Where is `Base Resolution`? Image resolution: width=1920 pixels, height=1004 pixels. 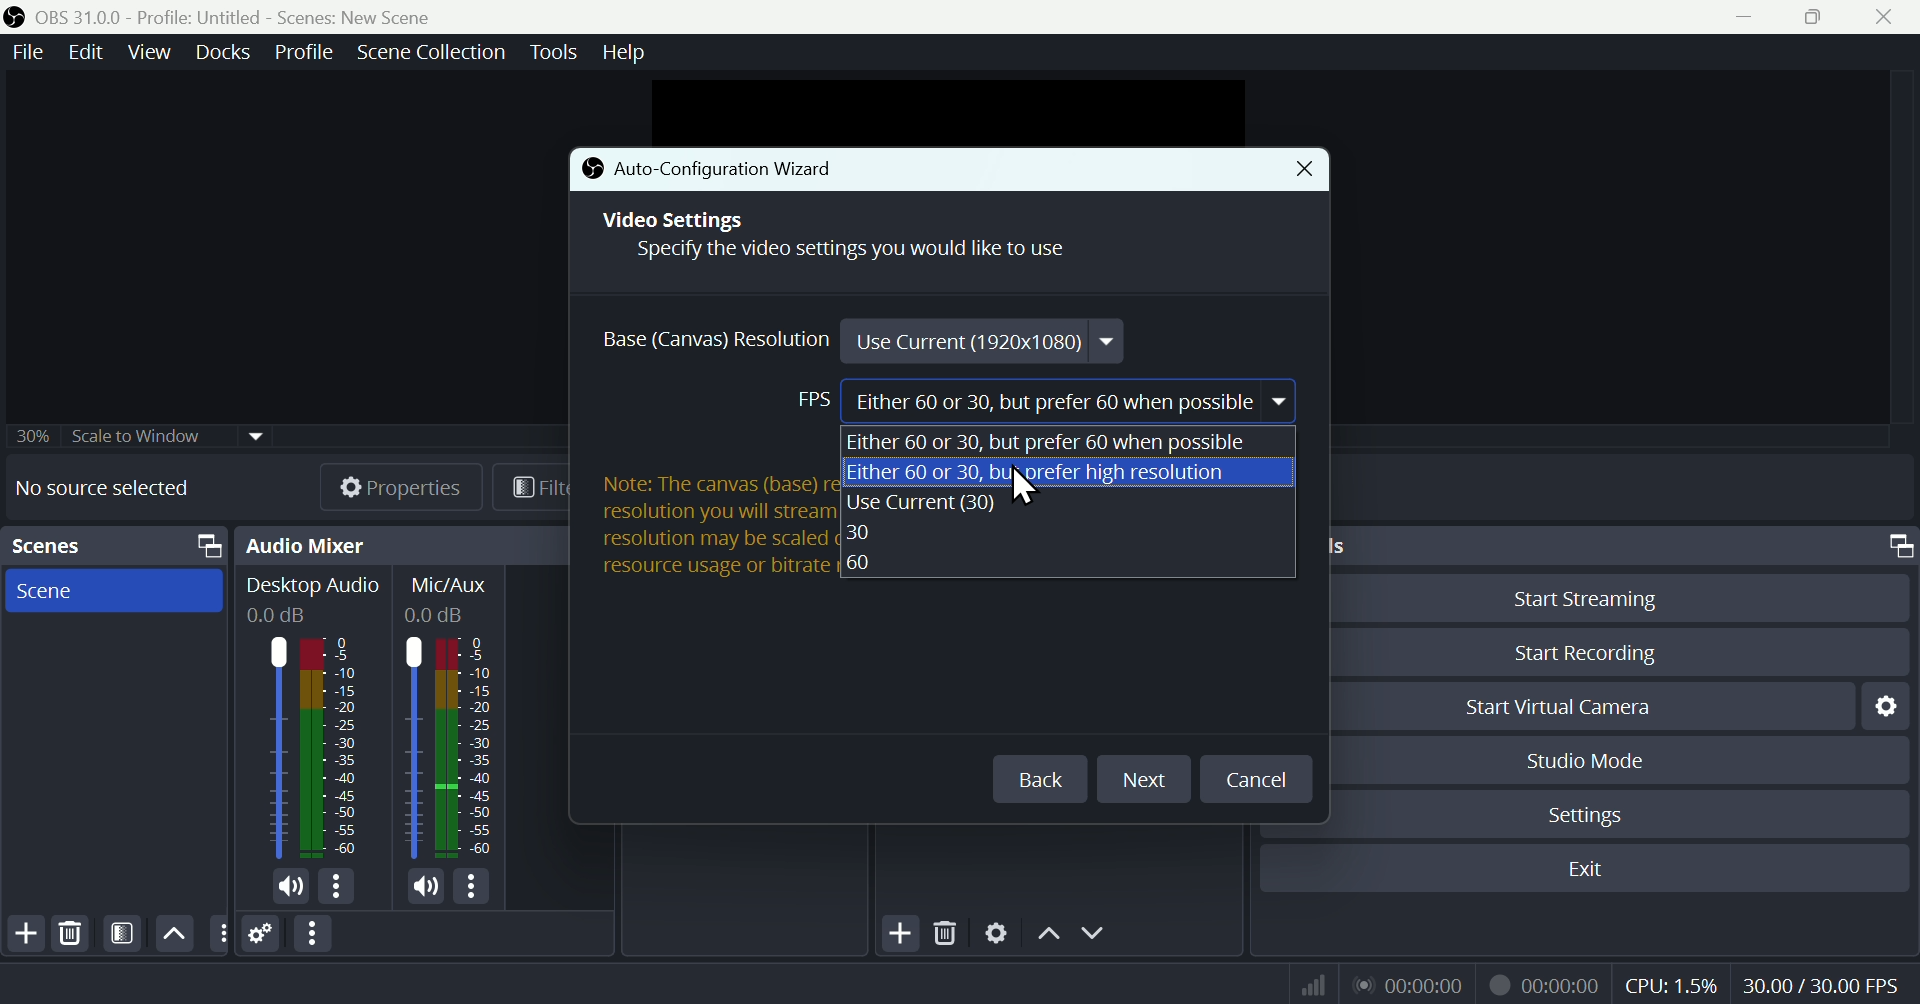 Base Resolution is located at coordinates (707, 340).